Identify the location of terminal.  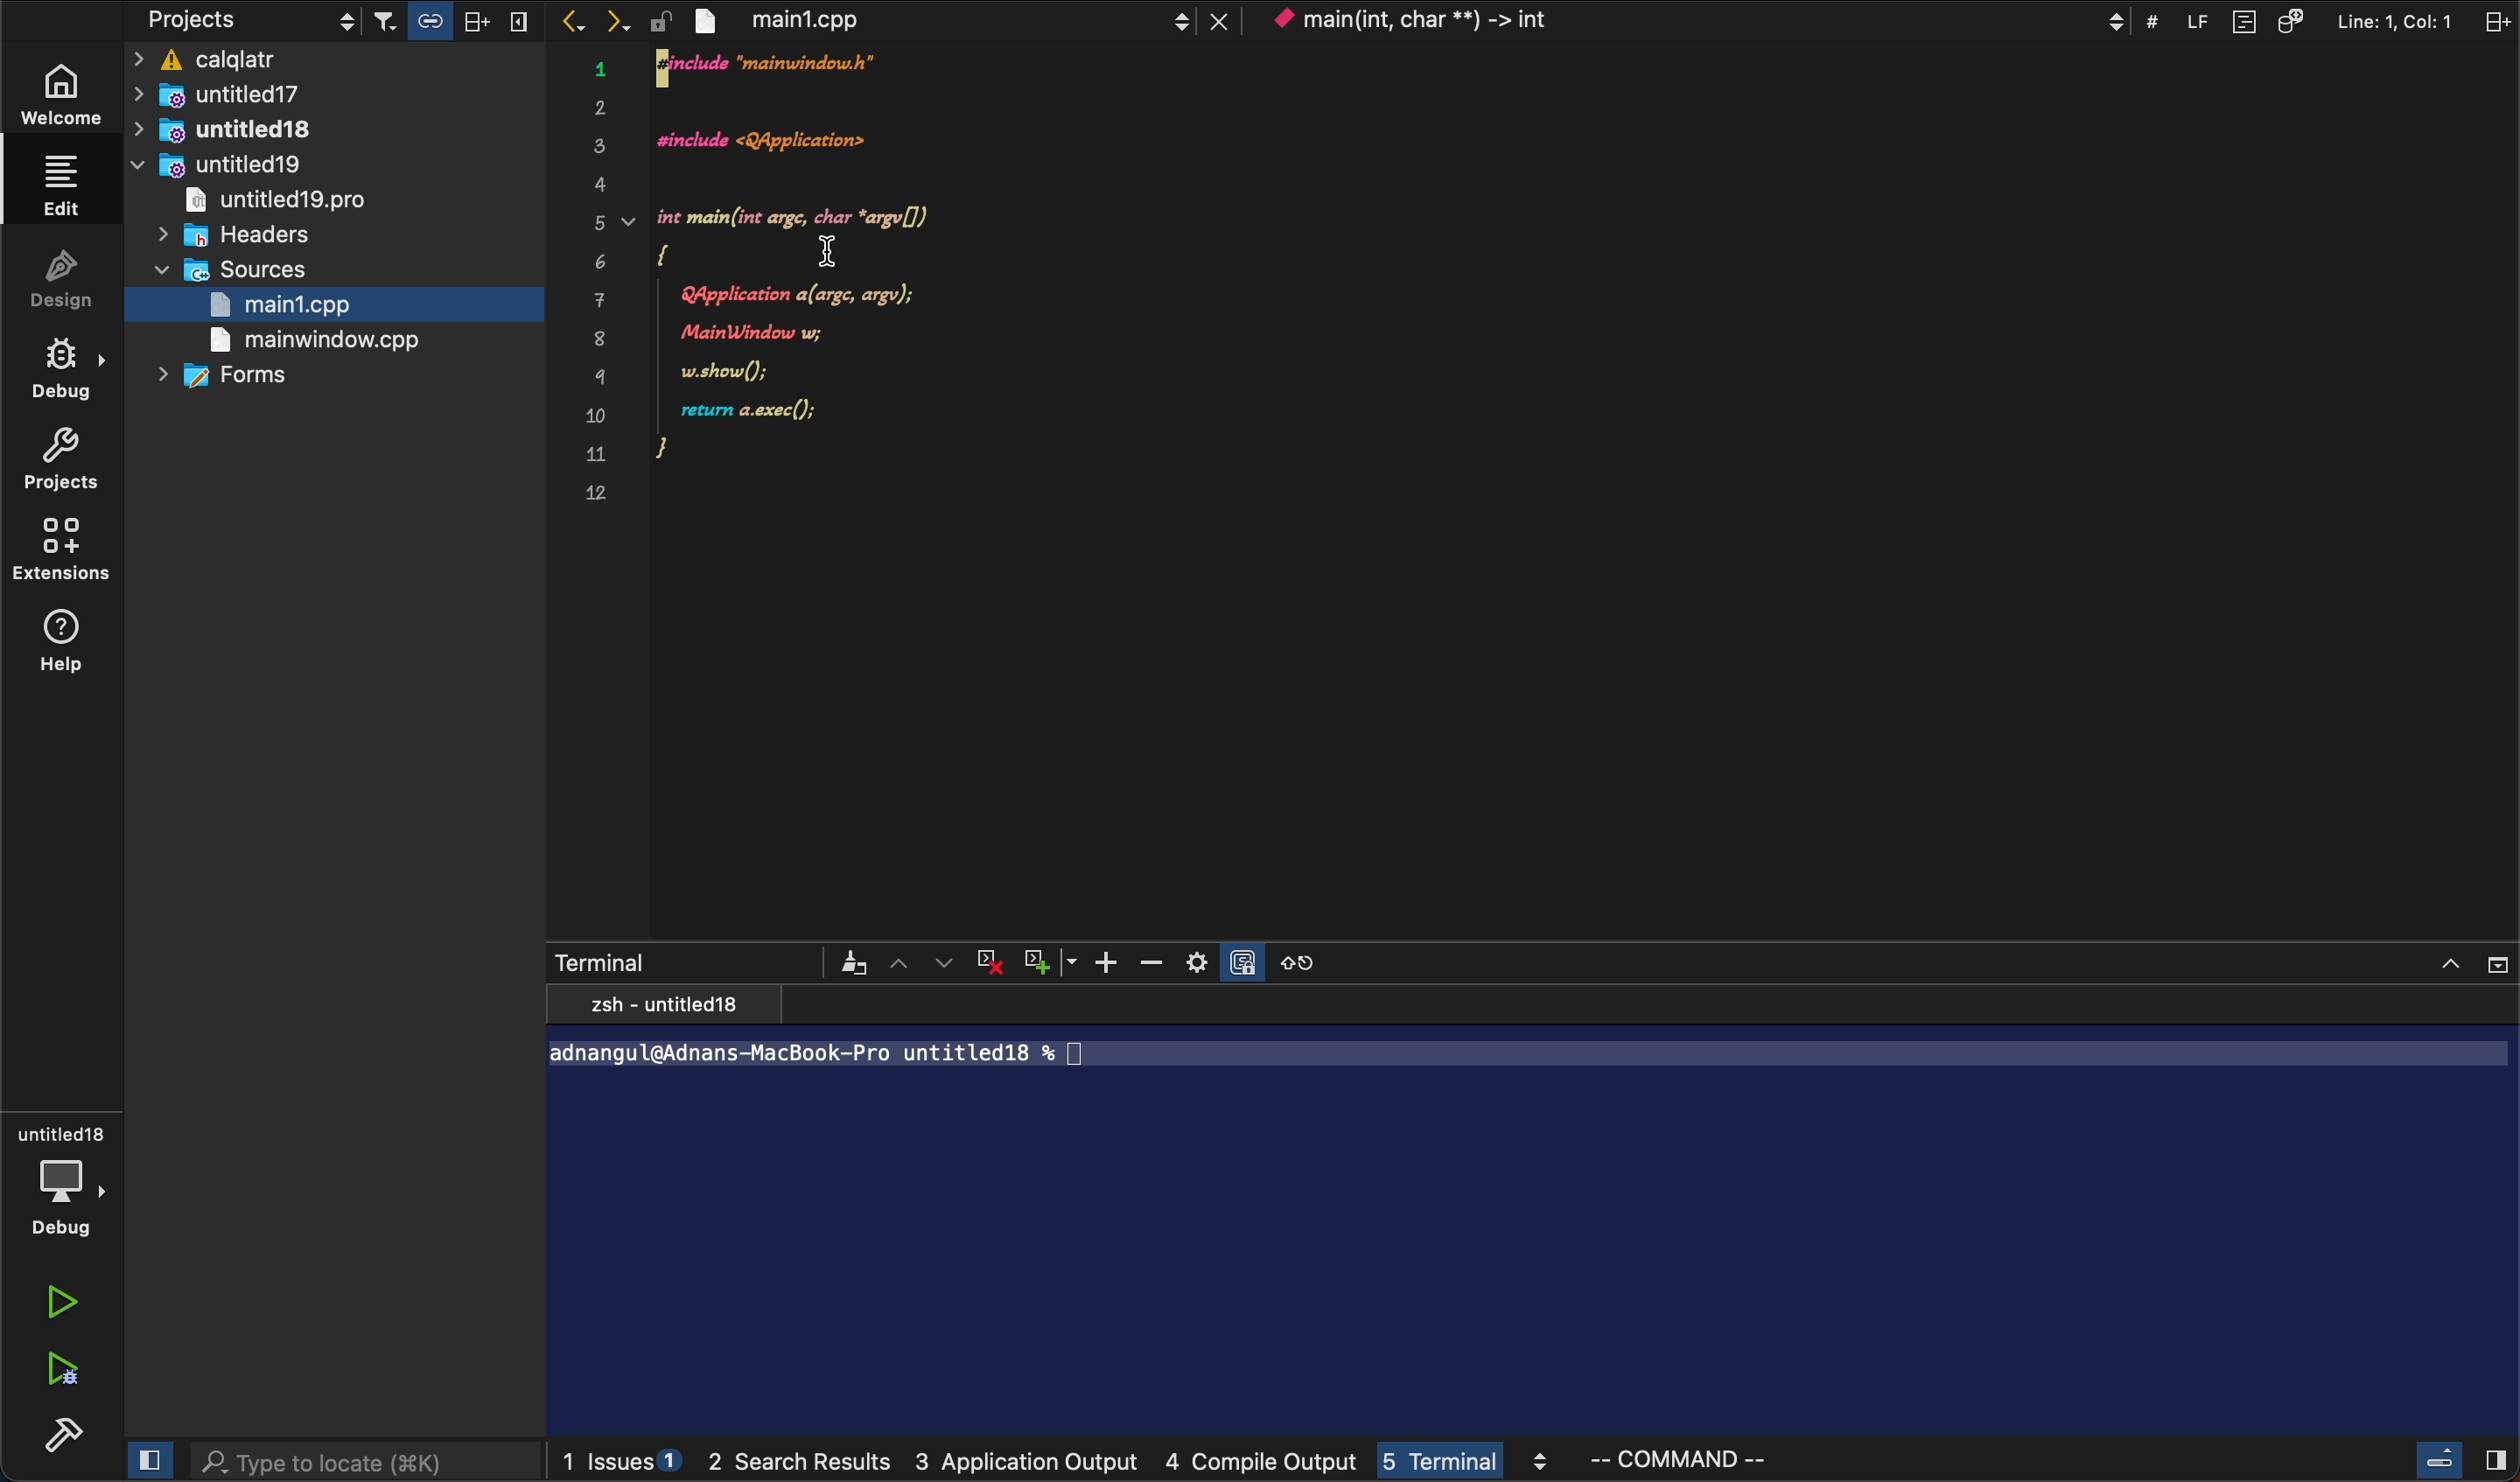
(1533, 1212).